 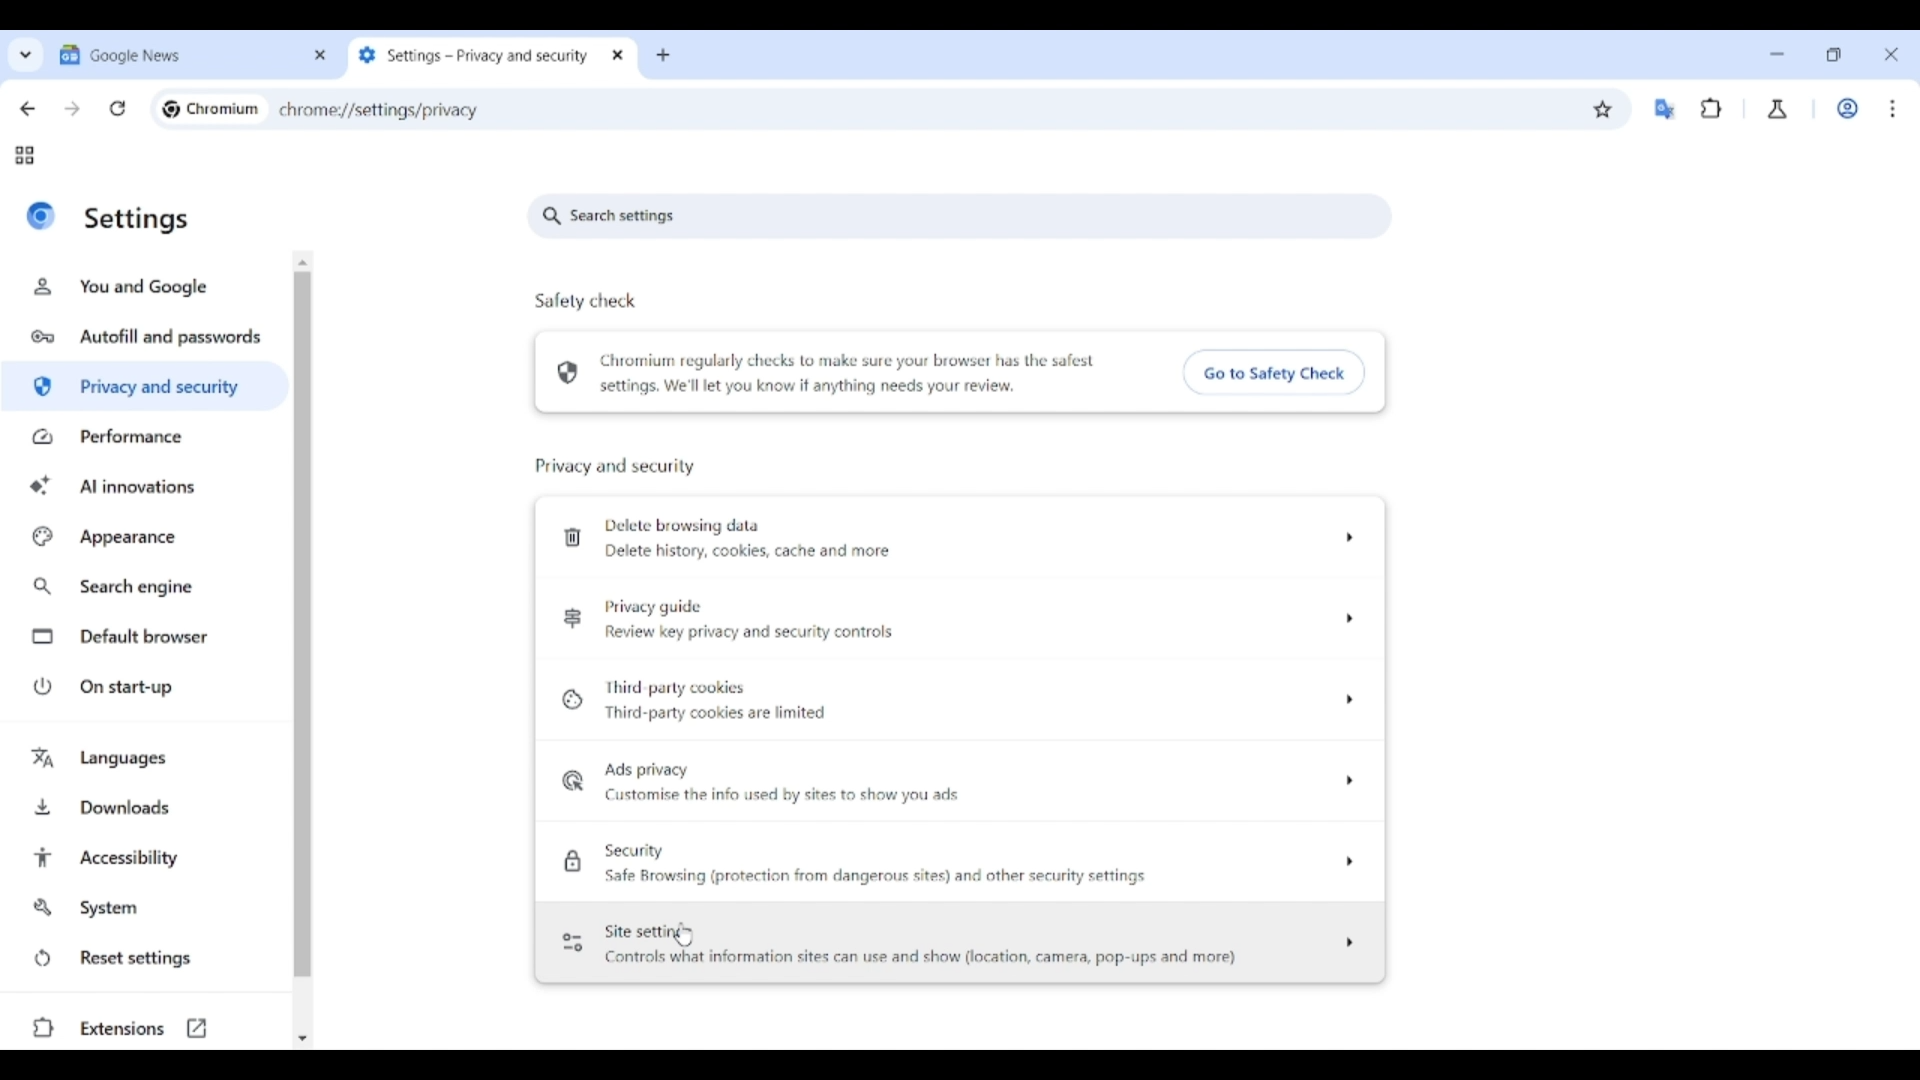 What do you see at coordinates (1847, 108) in the screenshot?
I see `Work` at bounding box center [1847, 108].